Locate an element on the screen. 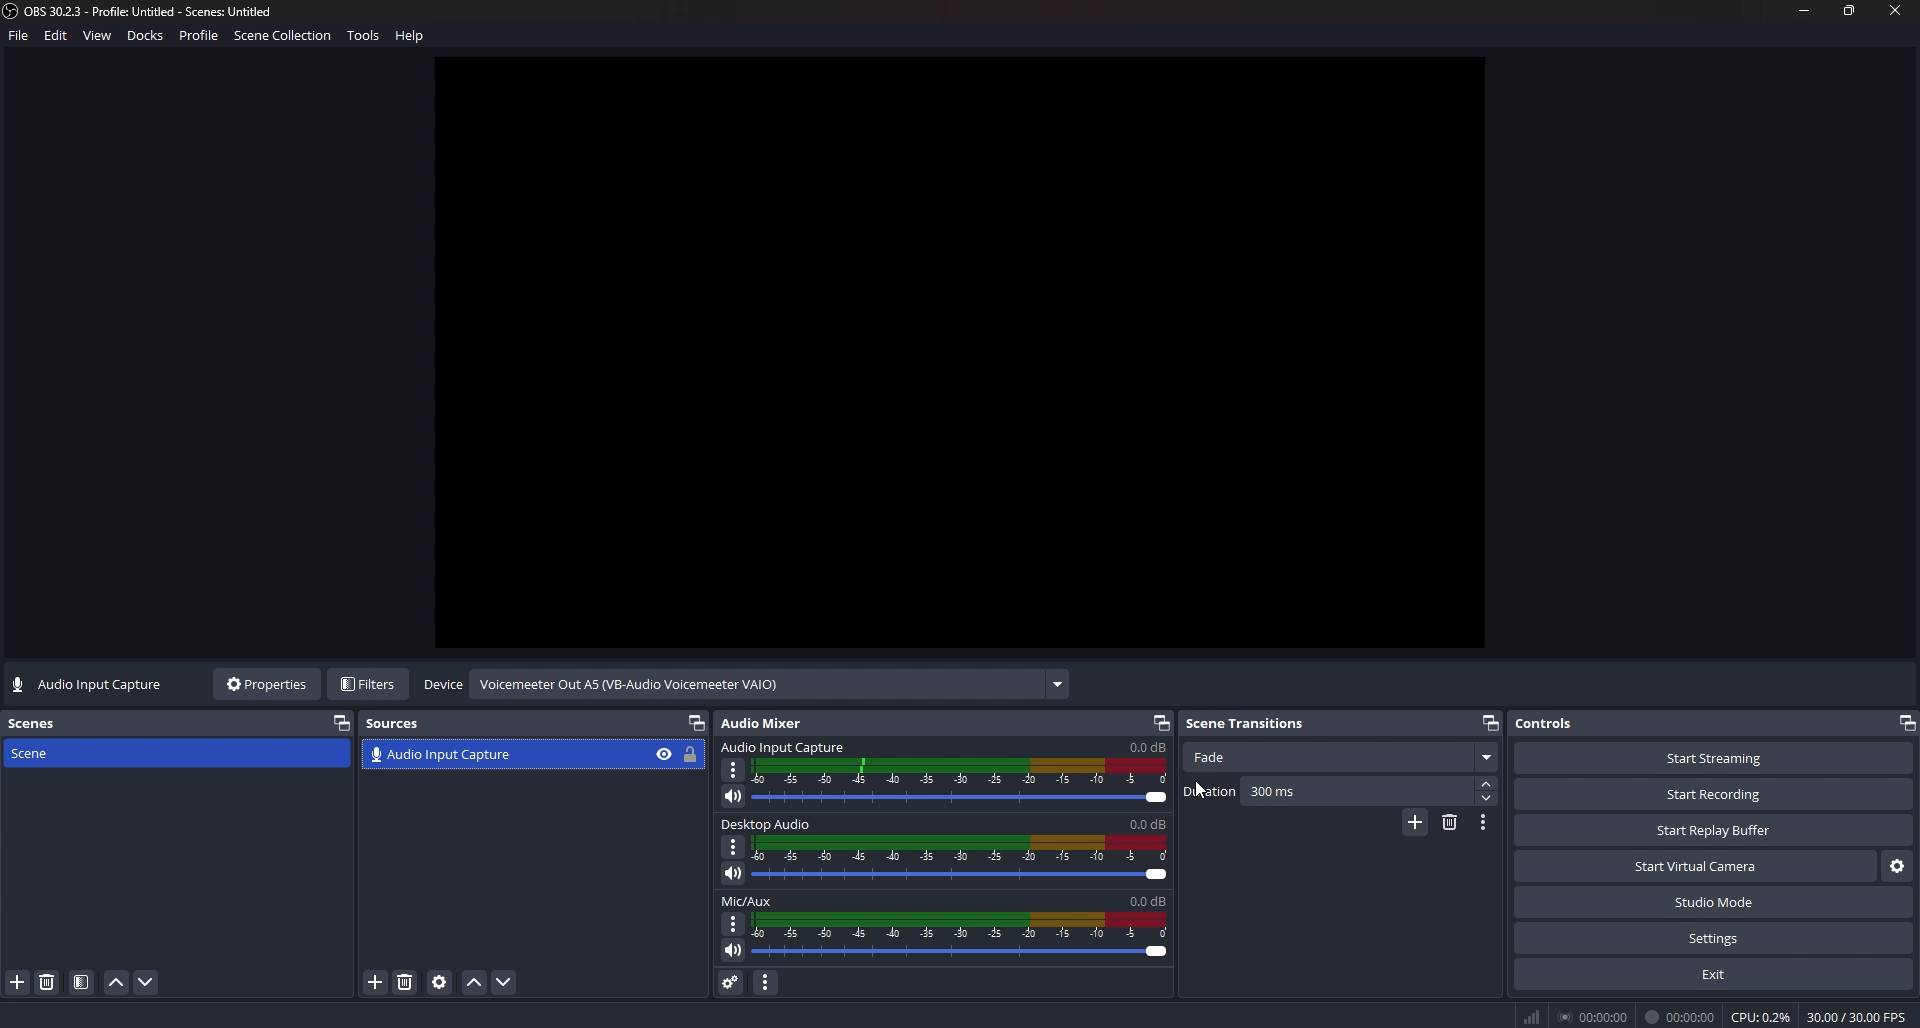 The height and width of the screenshot is (1028, 1920). Edit is located at coordinates (57, 39).